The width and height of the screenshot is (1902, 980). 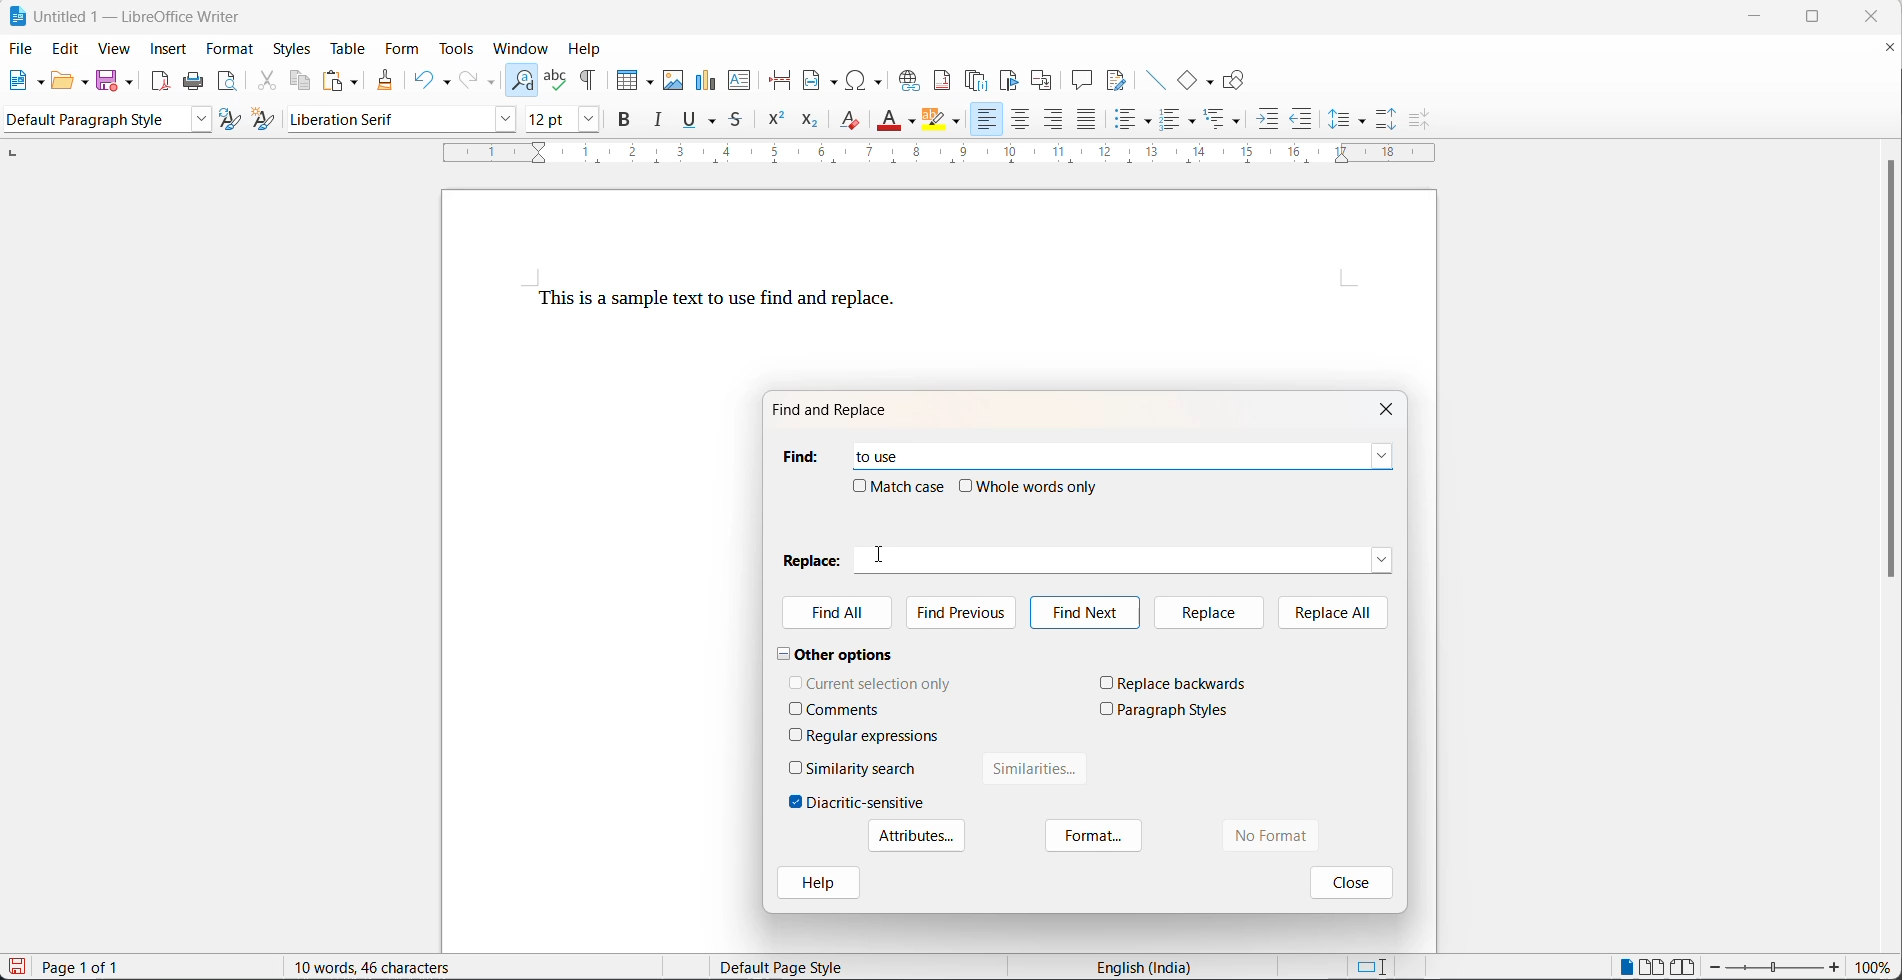 I want to click on export as pdf, so click(x=160, y=80).